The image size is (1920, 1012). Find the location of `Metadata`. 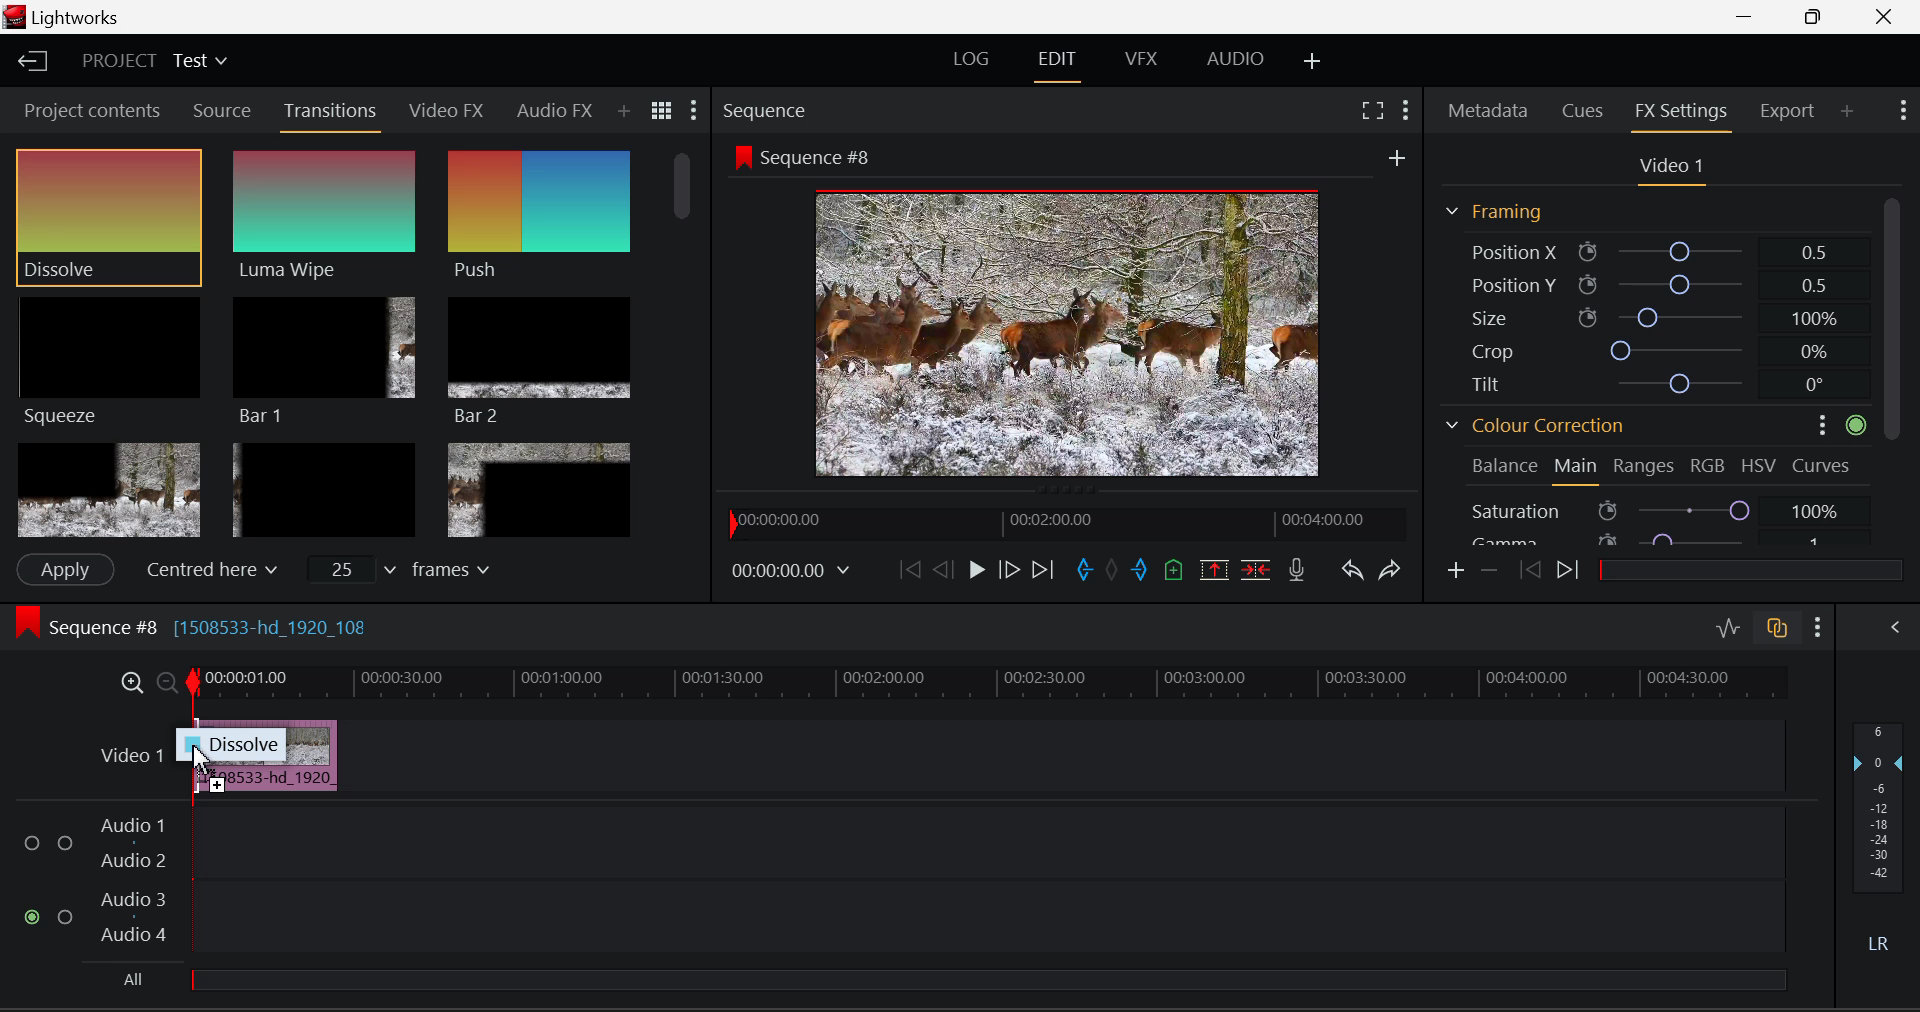

Metadata is located at coordinates (1488, 112).